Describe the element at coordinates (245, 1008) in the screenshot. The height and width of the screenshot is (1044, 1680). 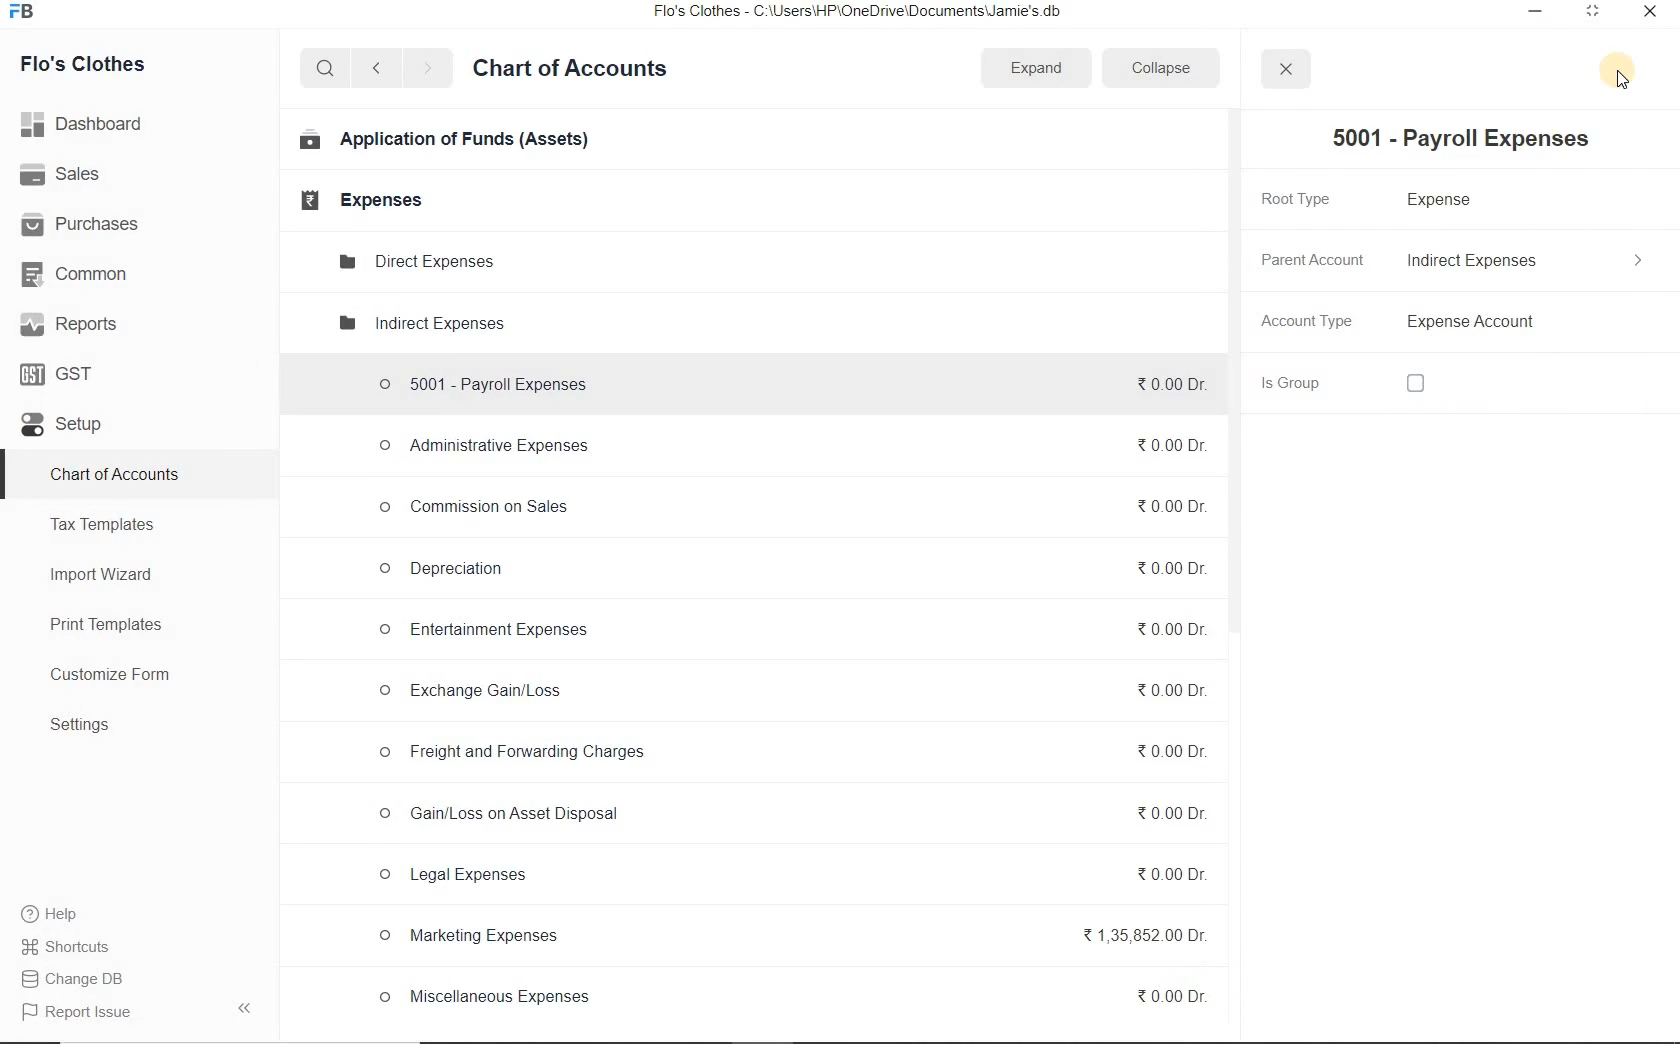
I see `hide` at that location.